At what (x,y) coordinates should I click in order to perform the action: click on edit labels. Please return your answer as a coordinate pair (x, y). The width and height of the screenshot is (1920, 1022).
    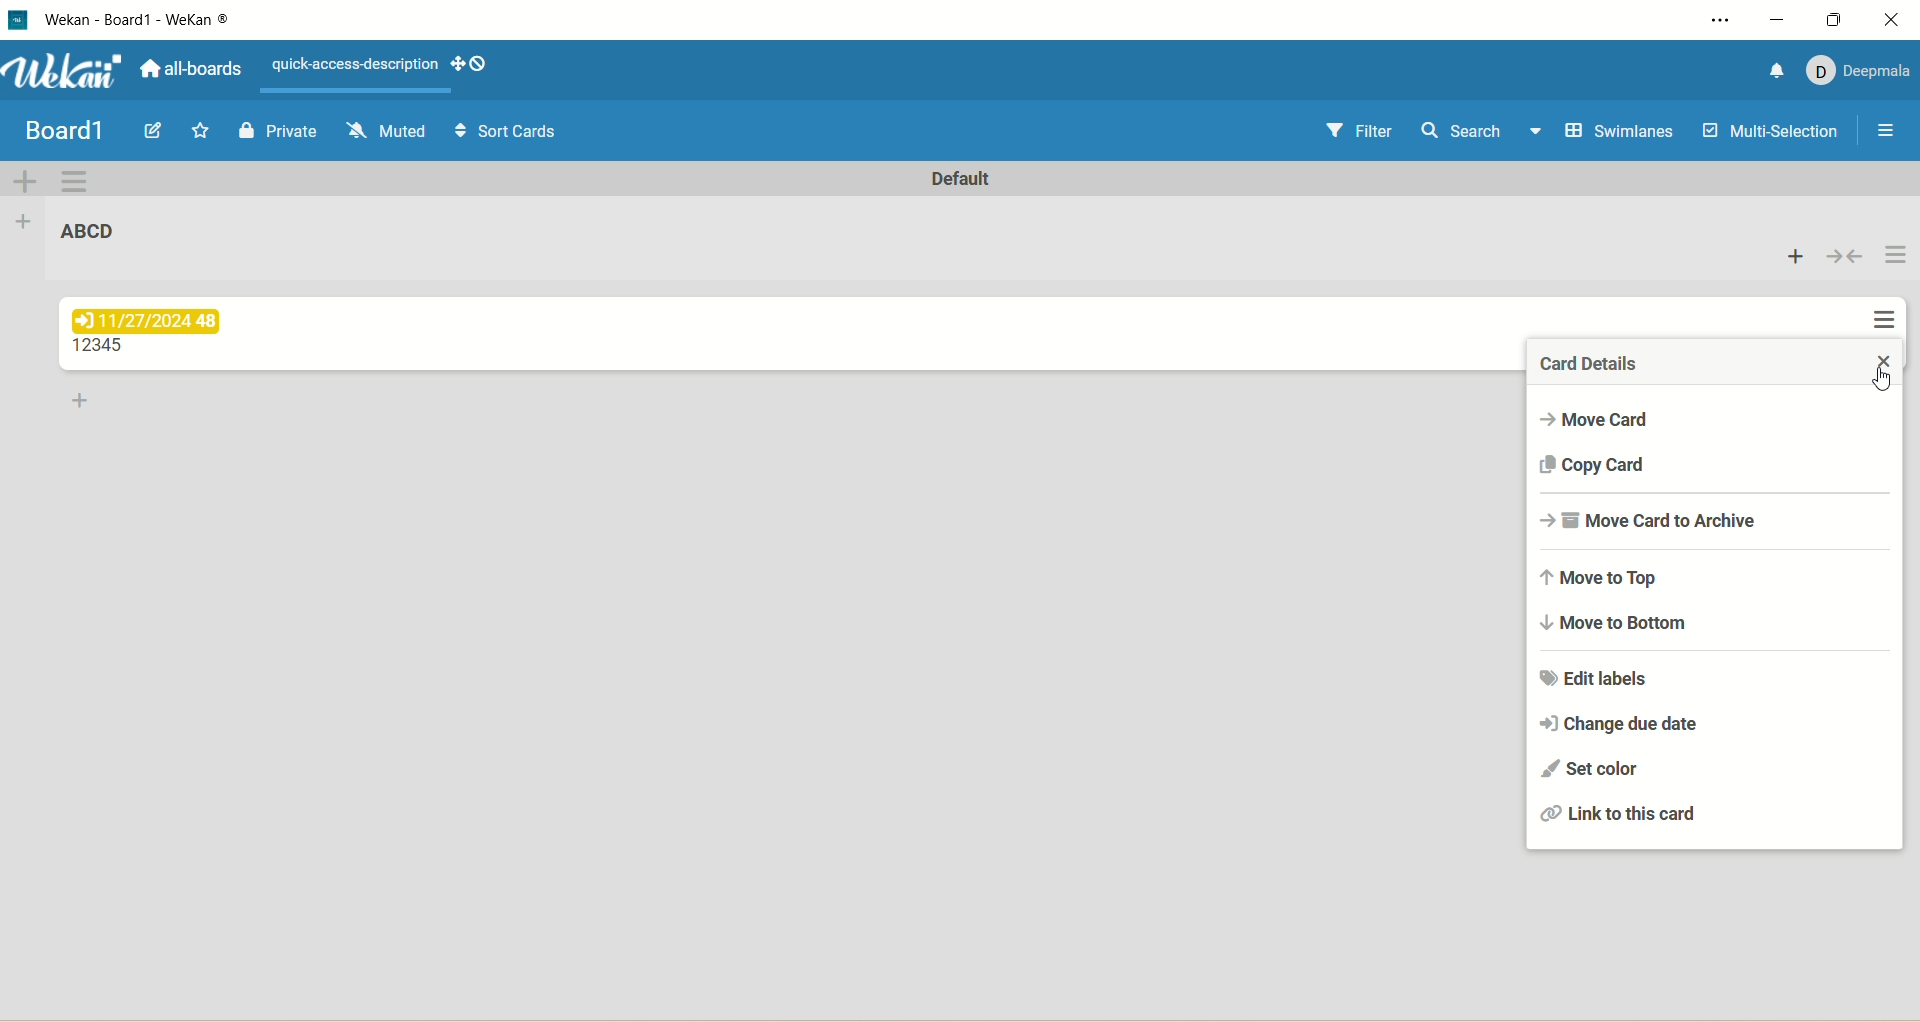
    Looking at the image, I should click on (1607, 680).